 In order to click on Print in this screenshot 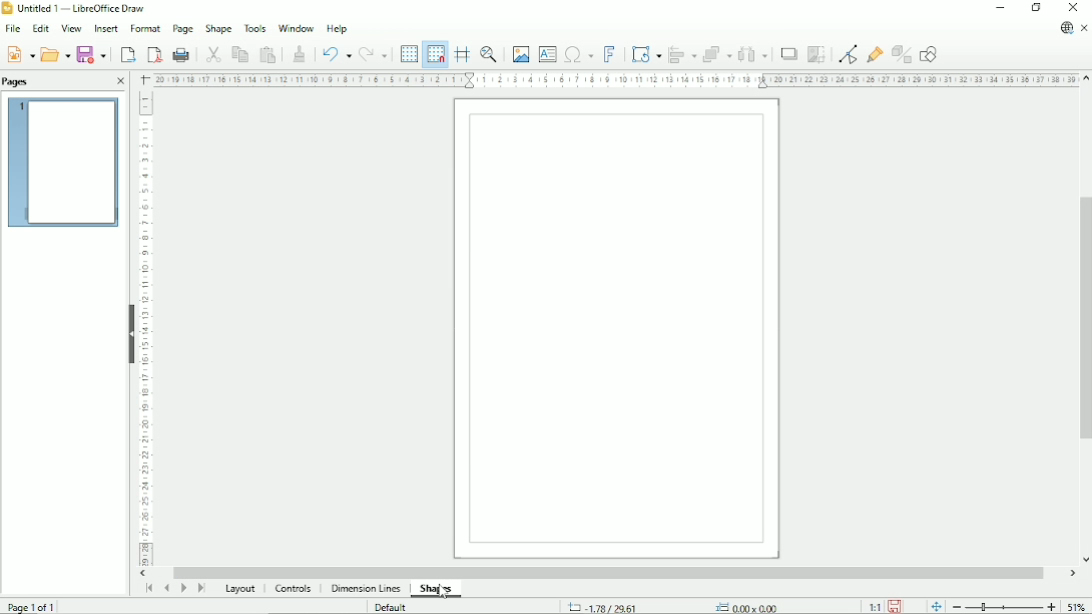, I will do `click(181, 54)`.